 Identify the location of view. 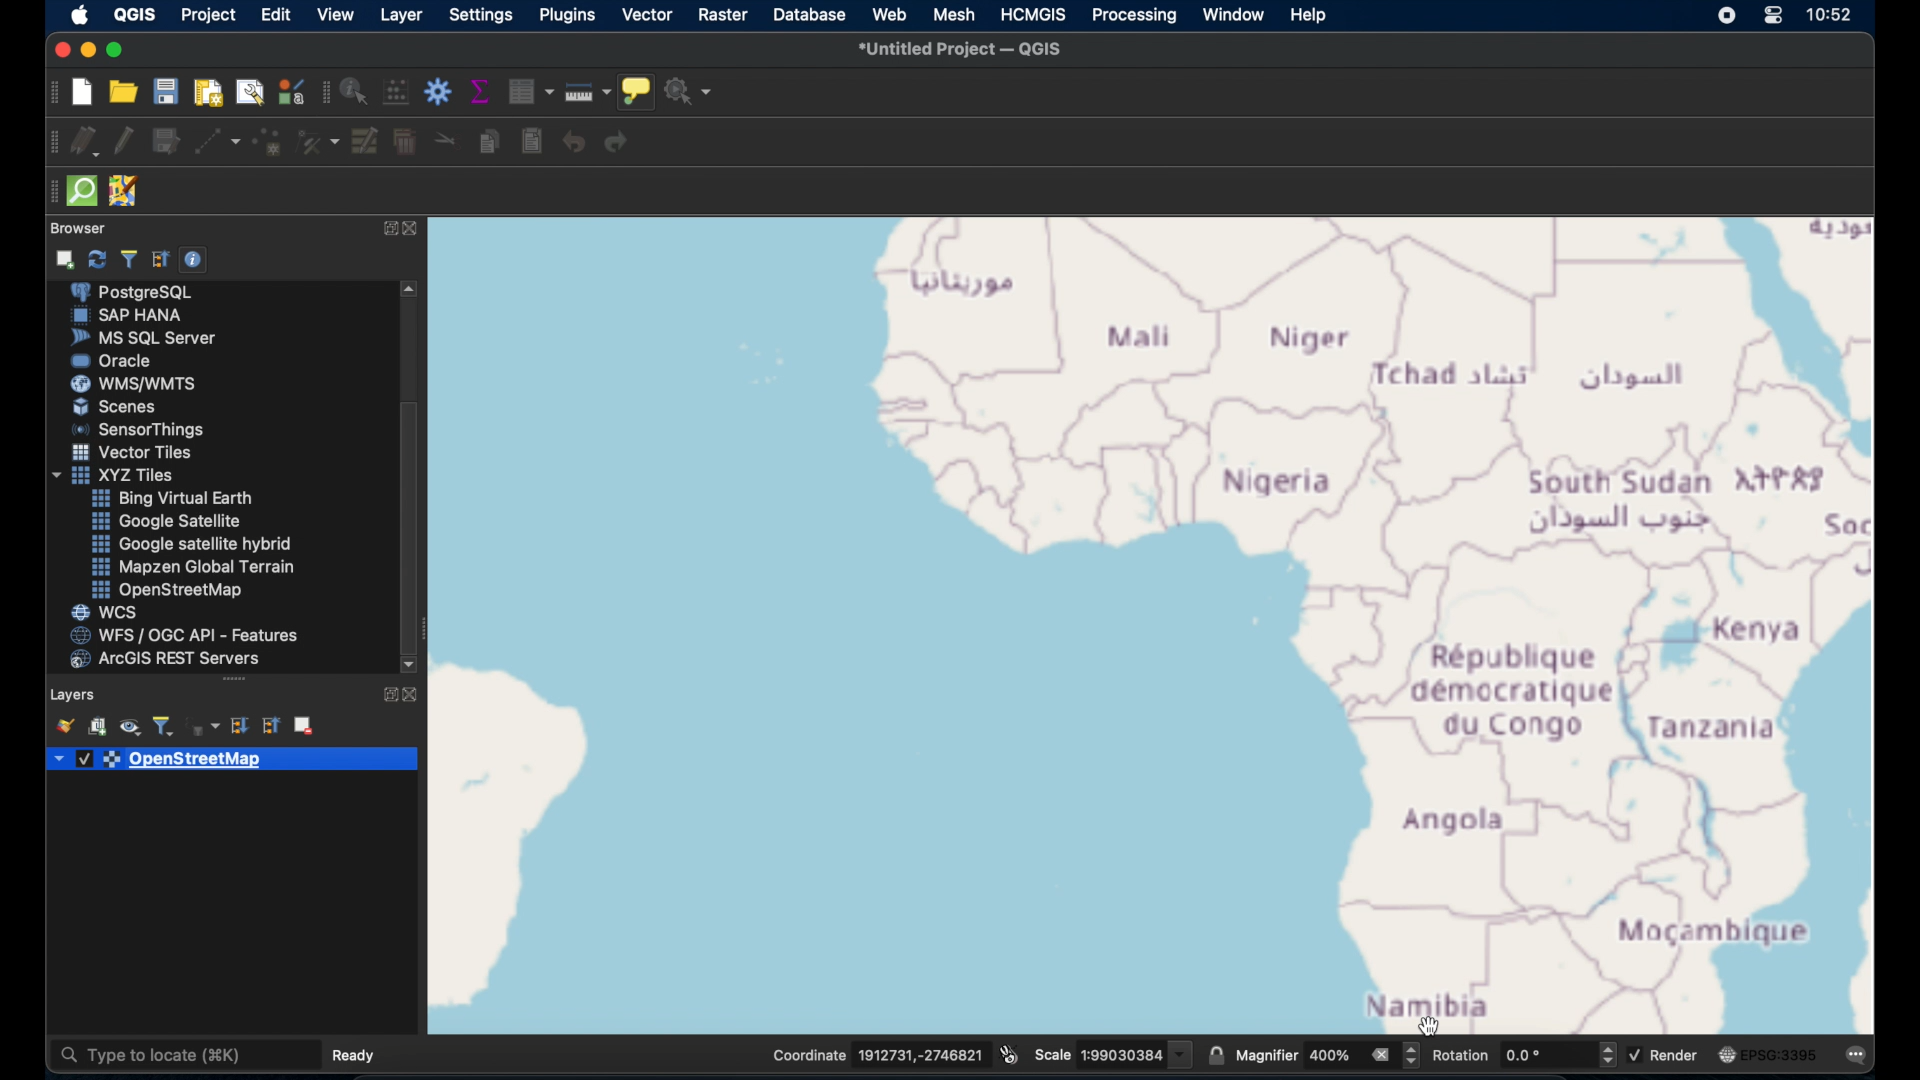
(338, 14).